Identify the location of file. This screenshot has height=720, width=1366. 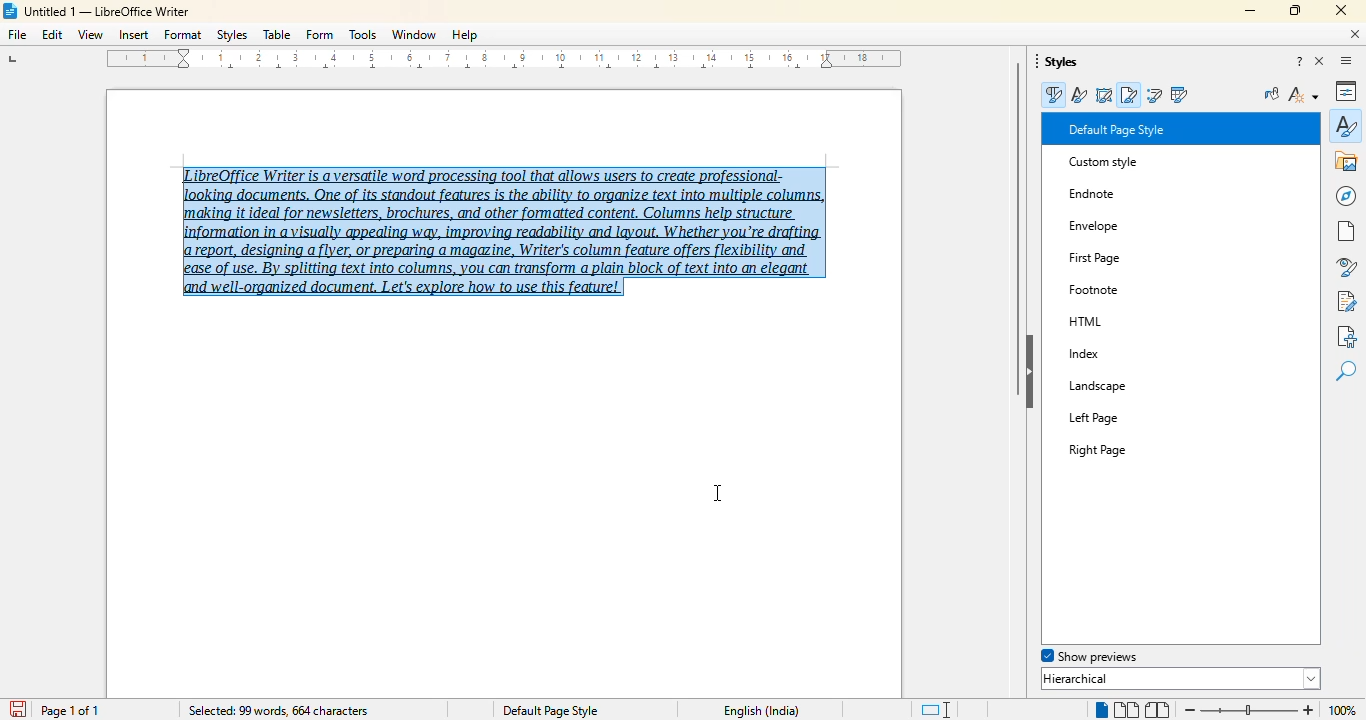
(16, 34).